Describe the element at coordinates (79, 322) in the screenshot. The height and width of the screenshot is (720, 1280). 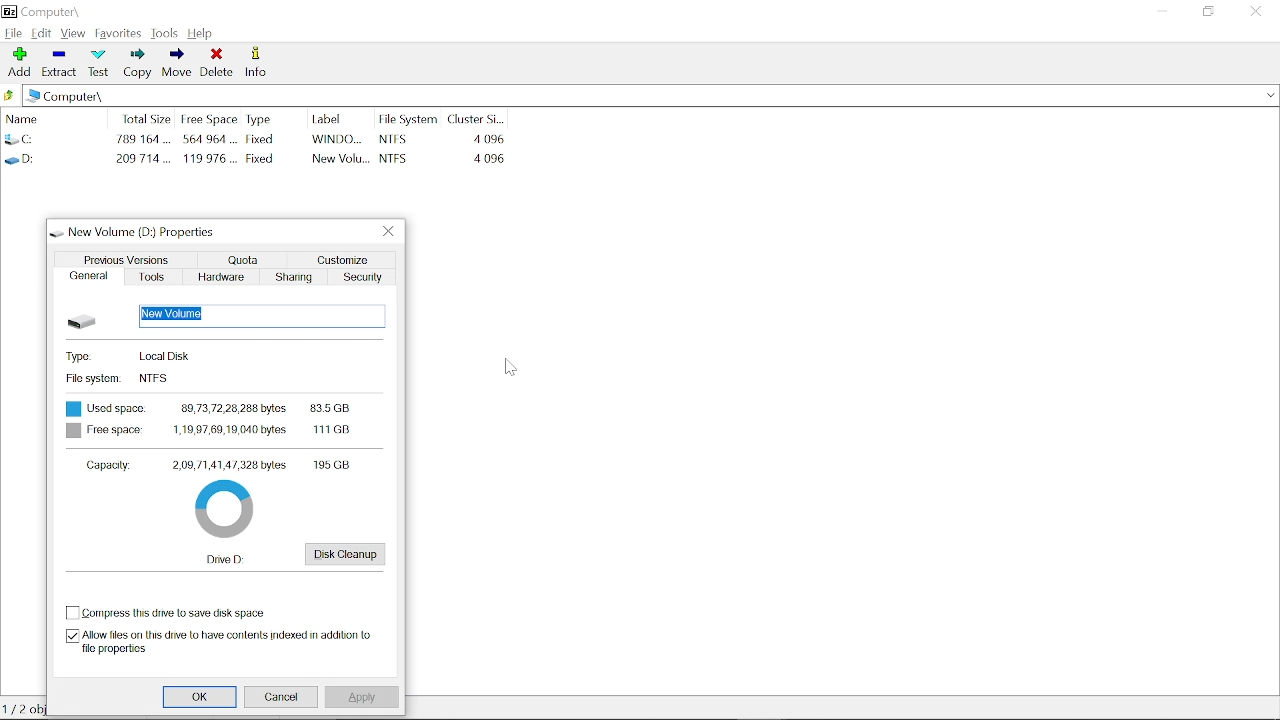
I see `Hard drive image` at that location.